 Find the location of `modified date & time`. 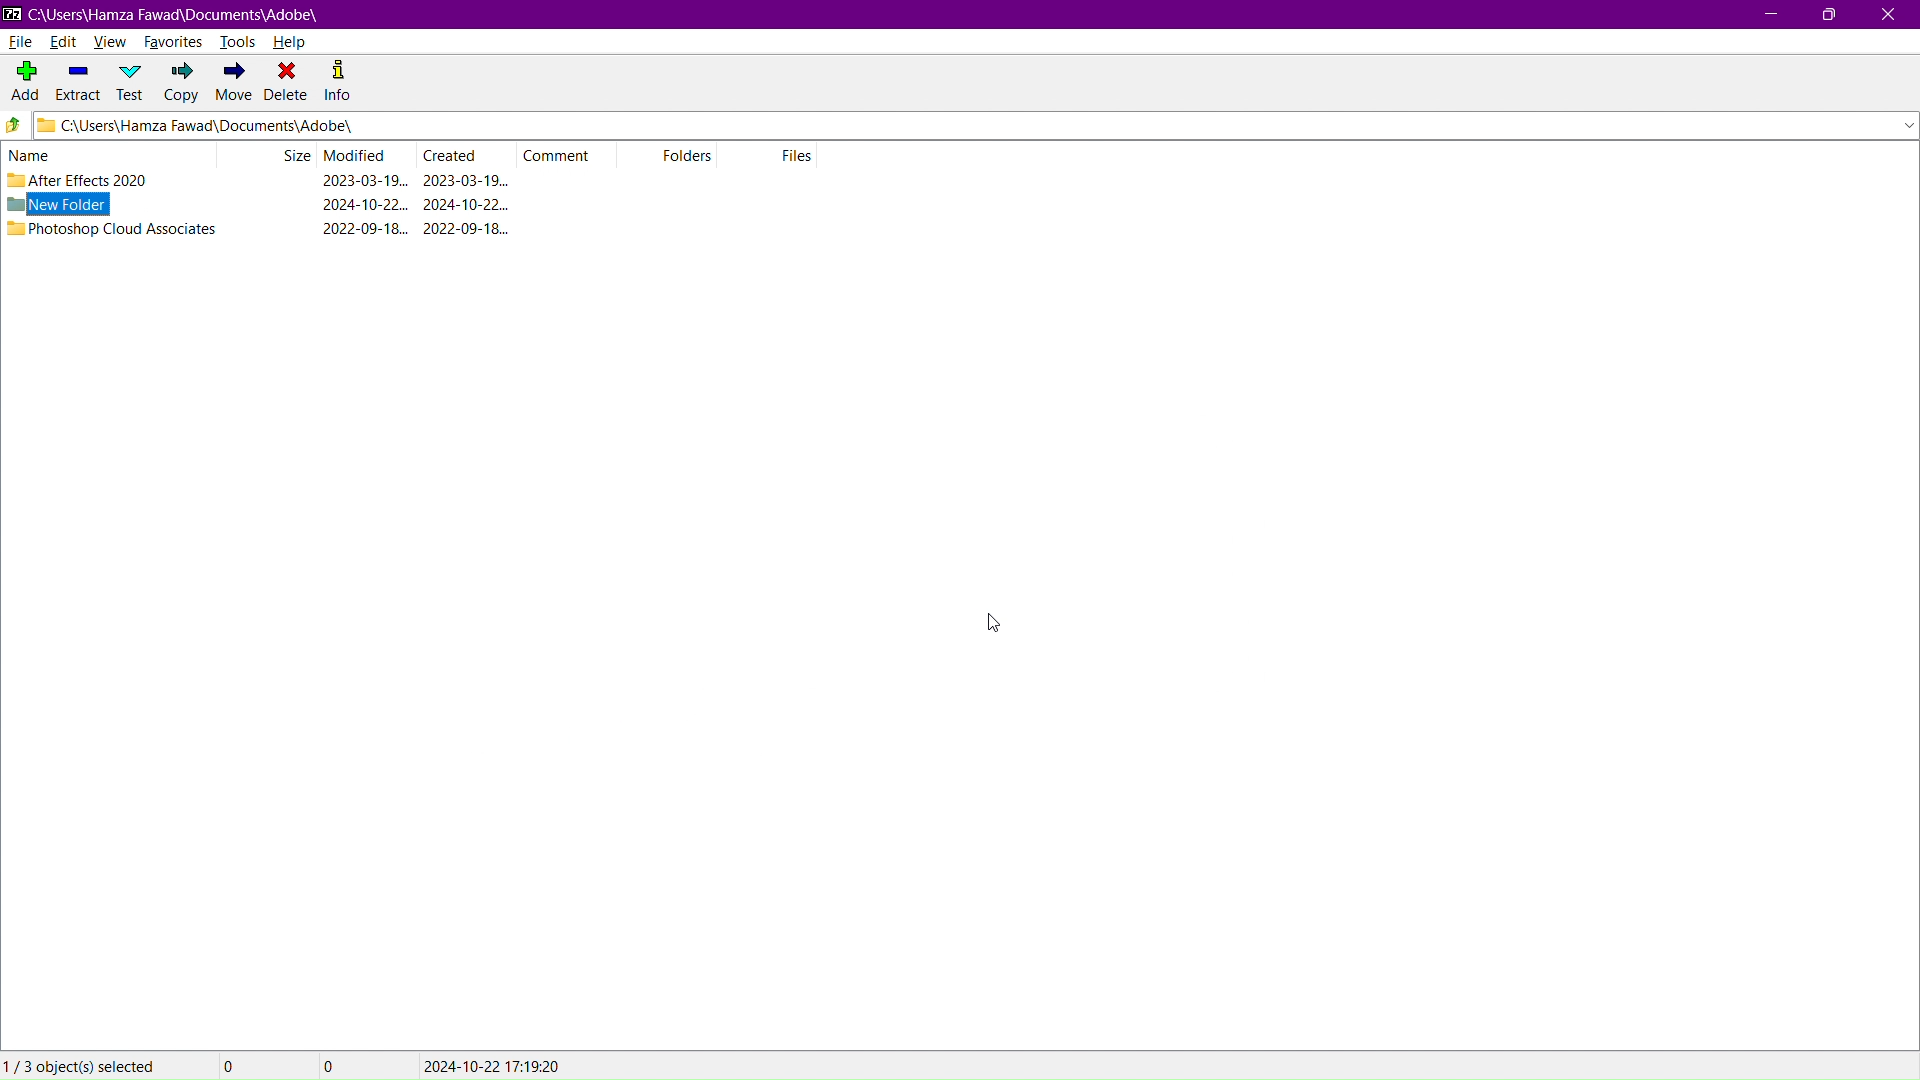

modified date & time is located at coordinates (364, 181).